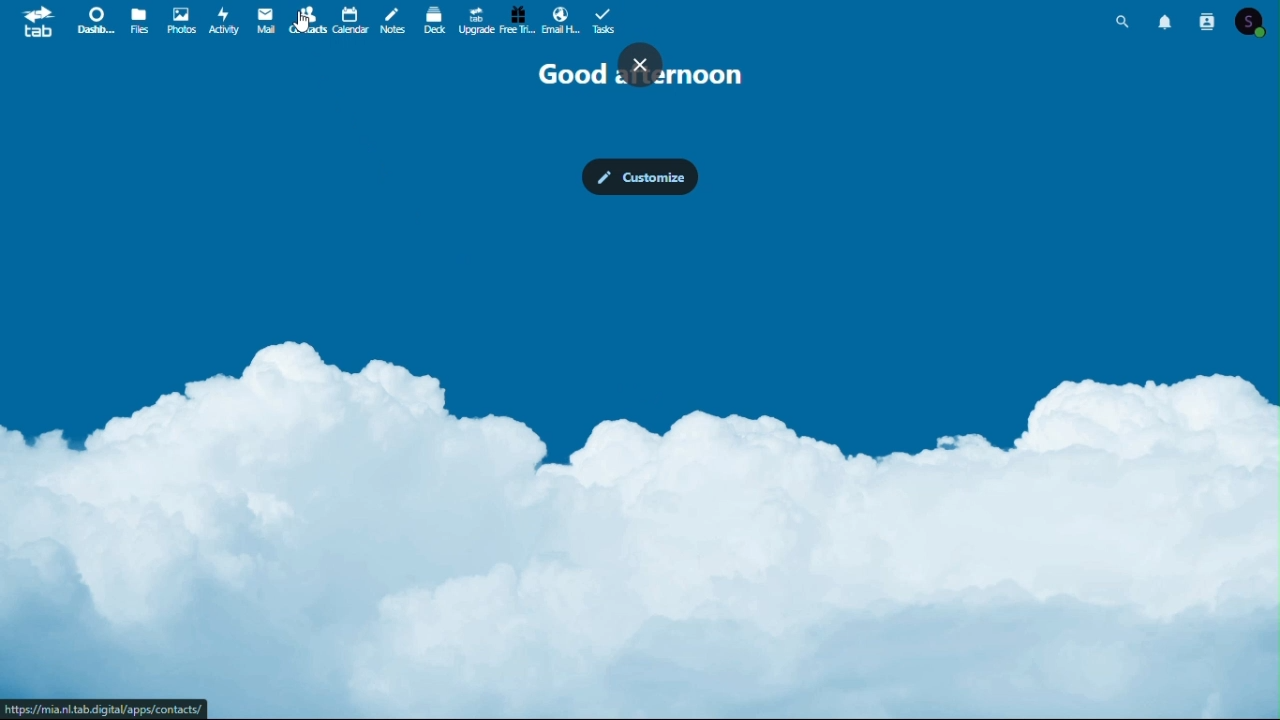  I want to click on Photo, so click(180, 21).